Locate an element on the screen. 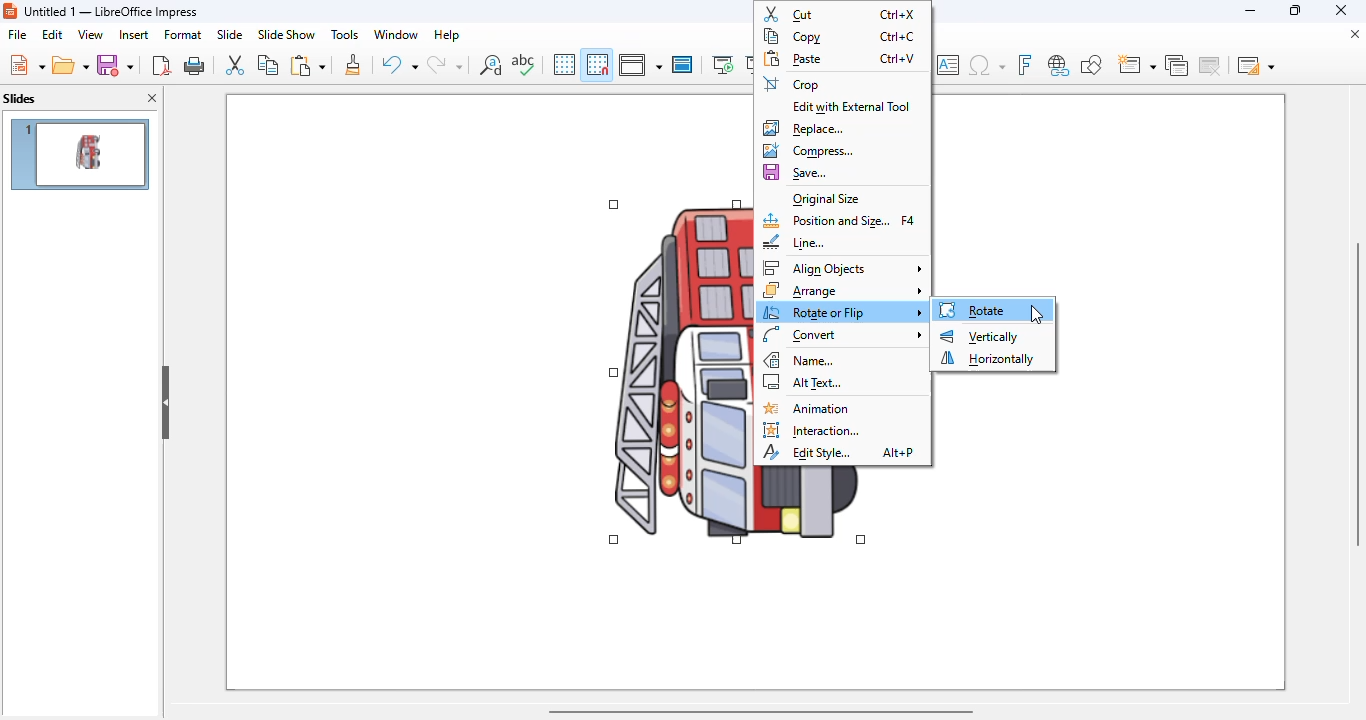 The height and width of the screenshot is (720, 1366). vertically is located at coordinates (982, 336).